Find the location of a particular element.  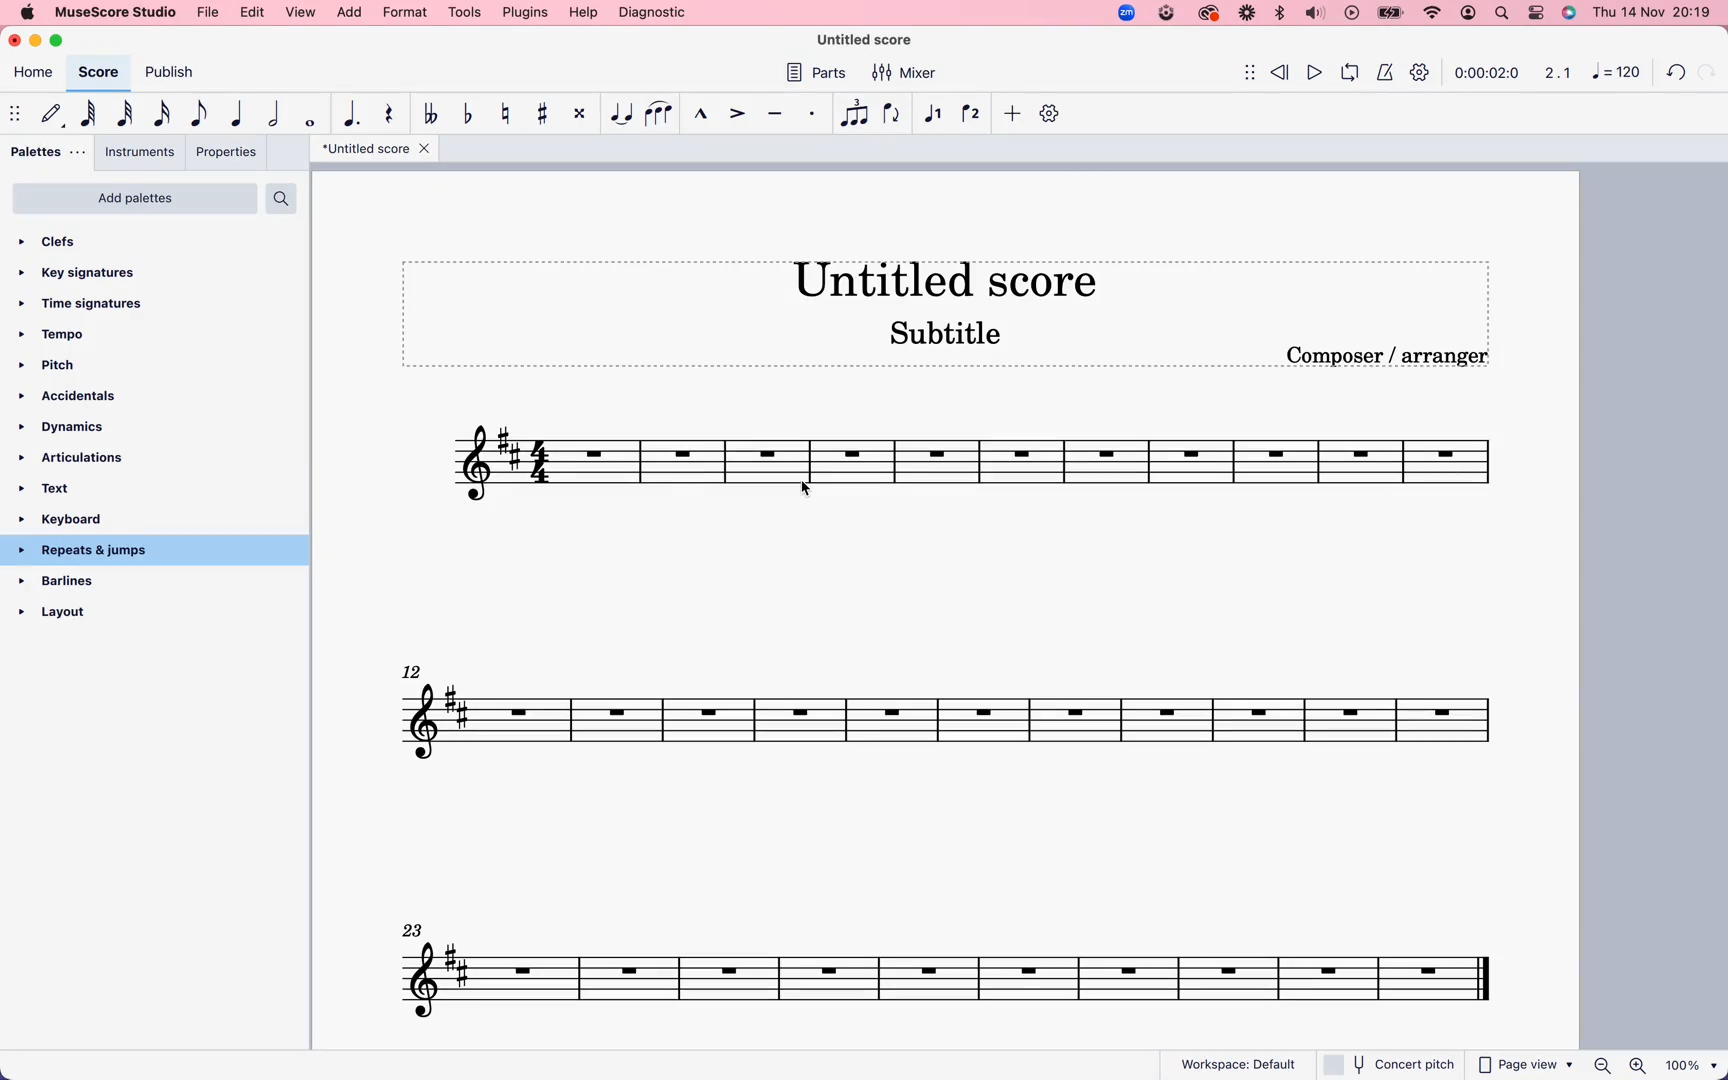

subtitle is located at coordinates (948, 336).